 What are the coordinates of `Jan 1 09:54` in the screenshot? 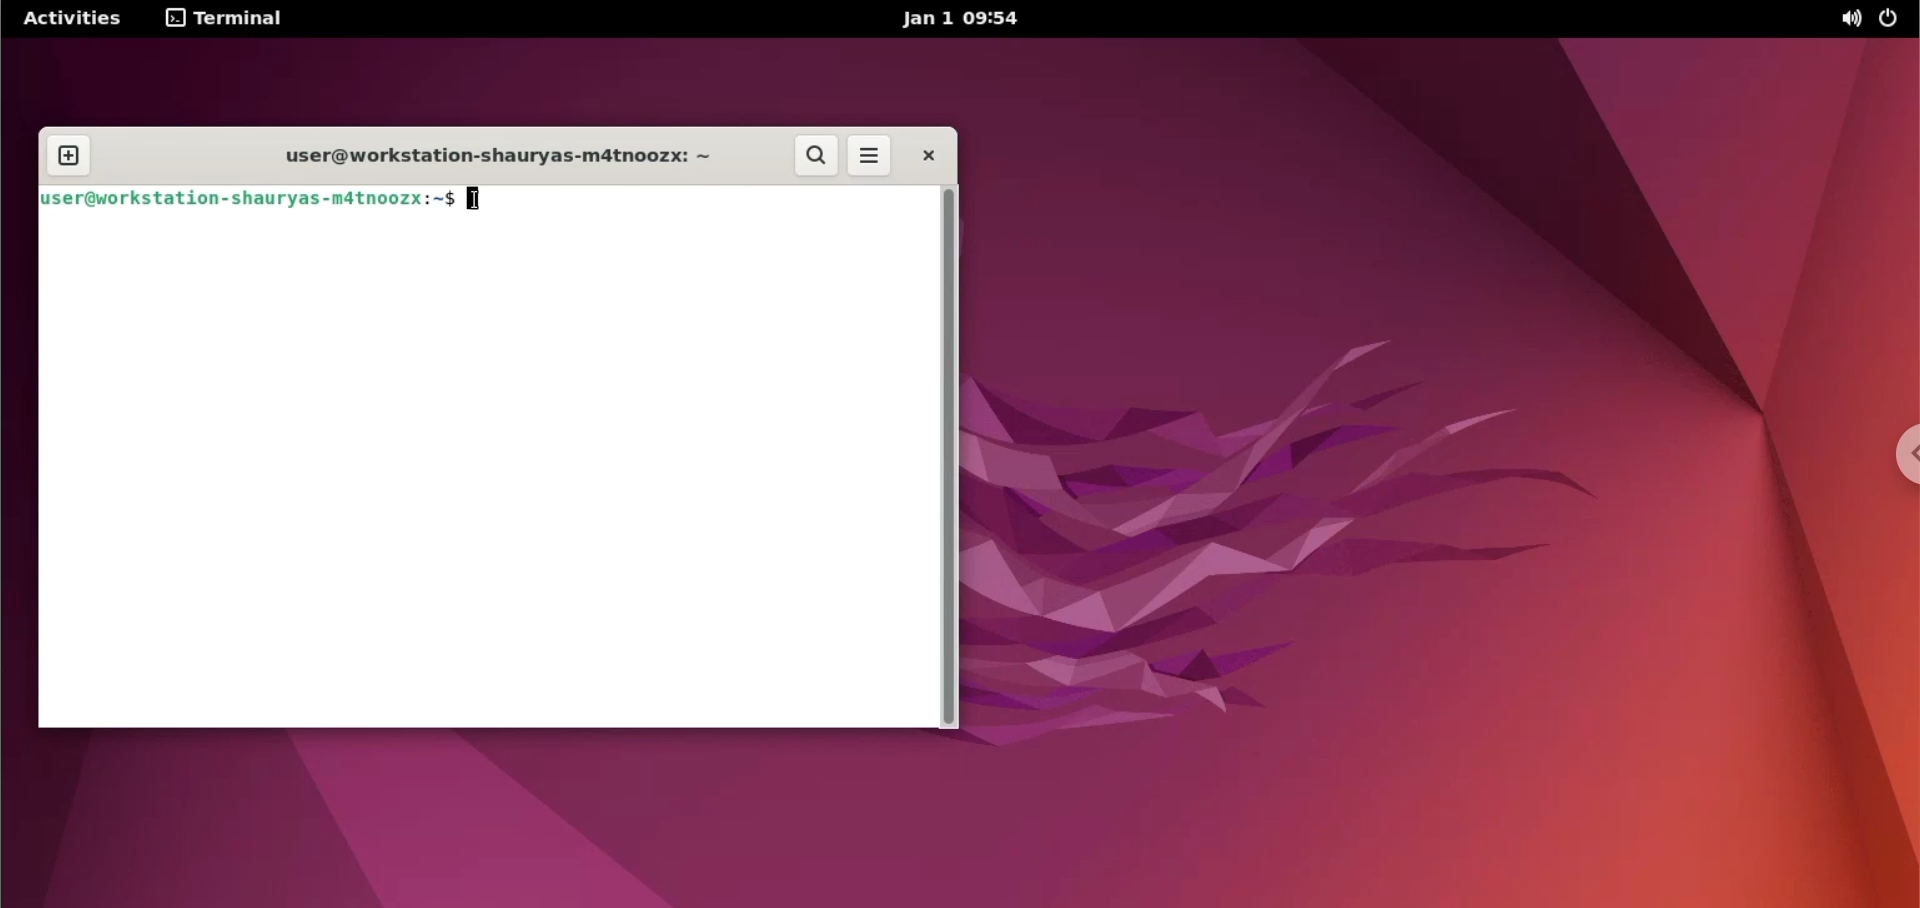 It's located at (958, 21).